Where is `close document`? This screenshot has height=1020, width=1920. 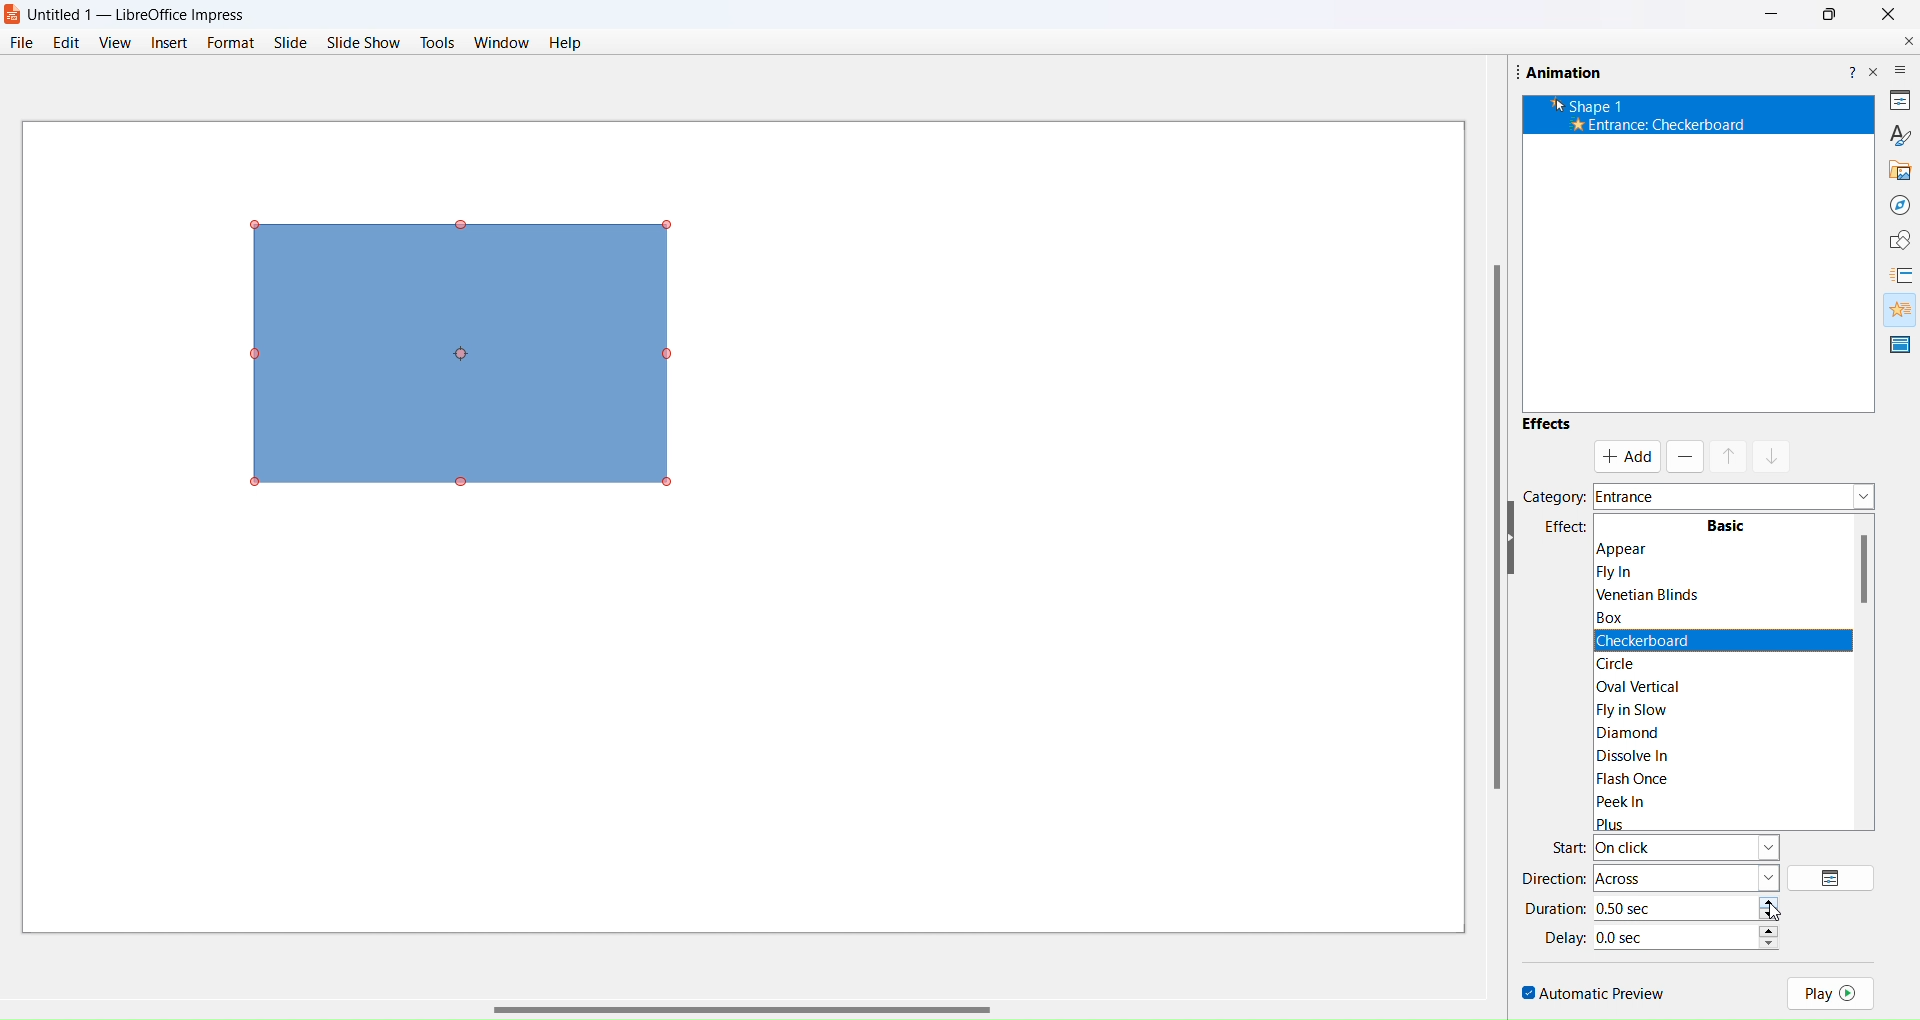 close document is located at coordinates (1904, 41).